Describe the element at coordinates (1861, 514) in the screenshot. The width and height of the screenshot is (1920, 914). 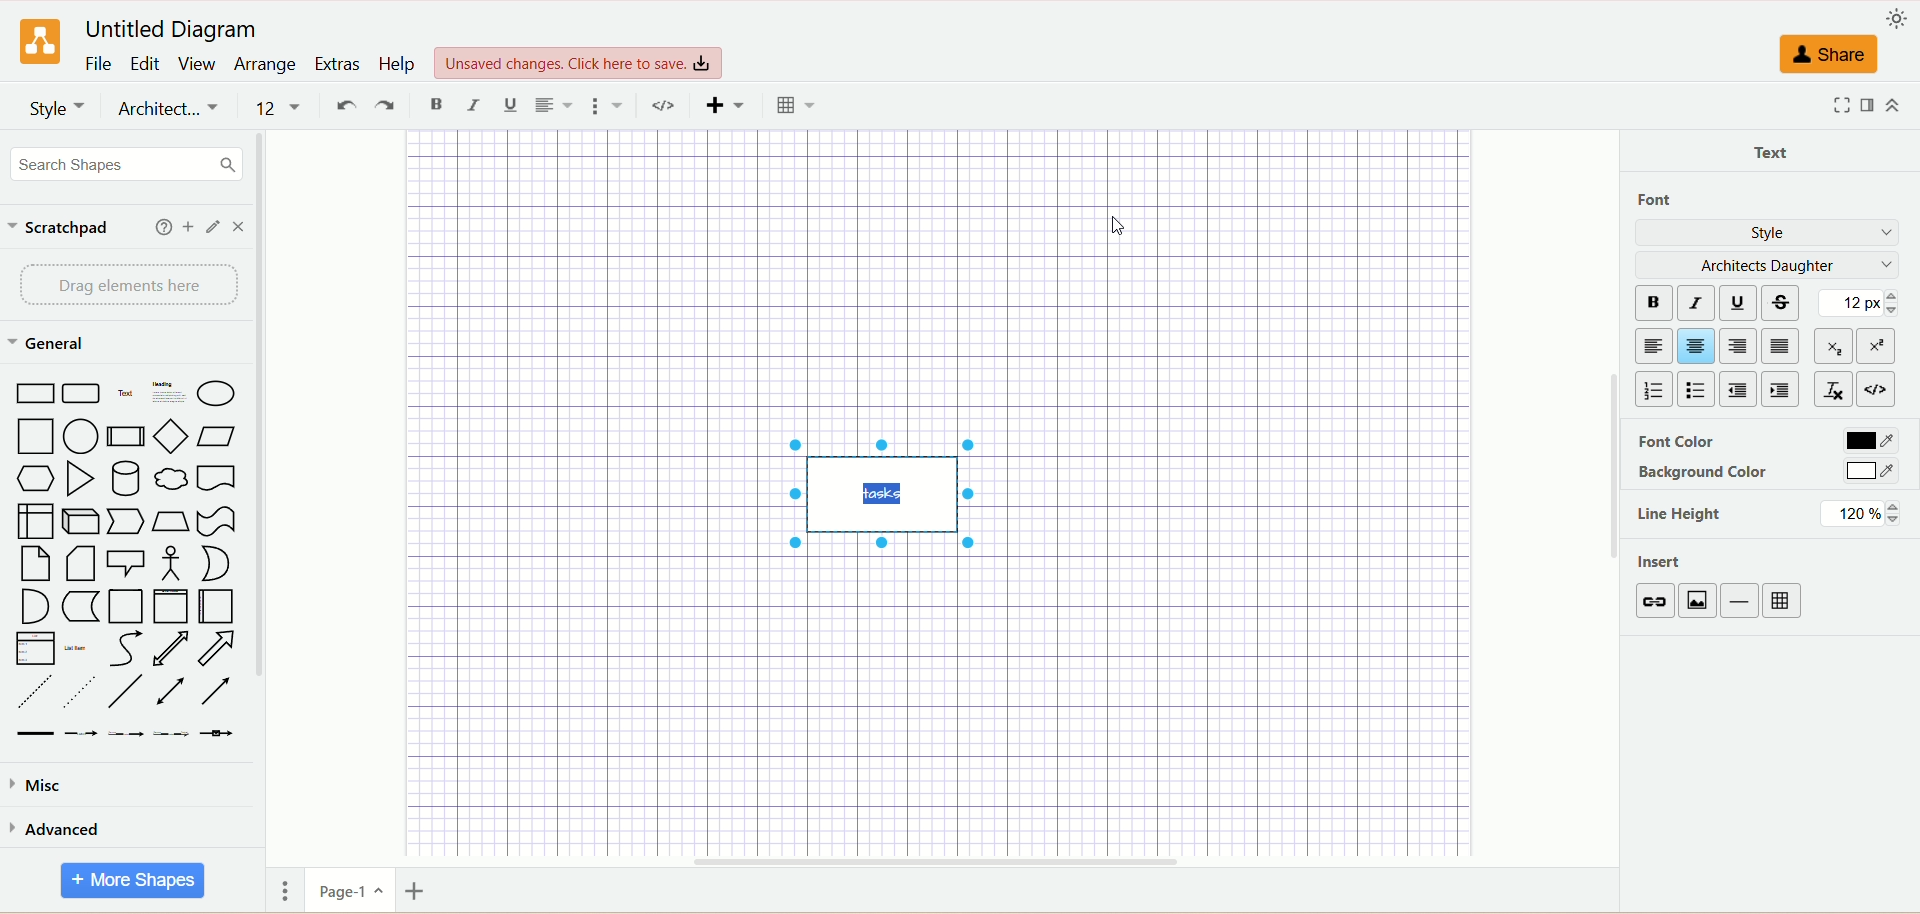
I see `120%` at that location.